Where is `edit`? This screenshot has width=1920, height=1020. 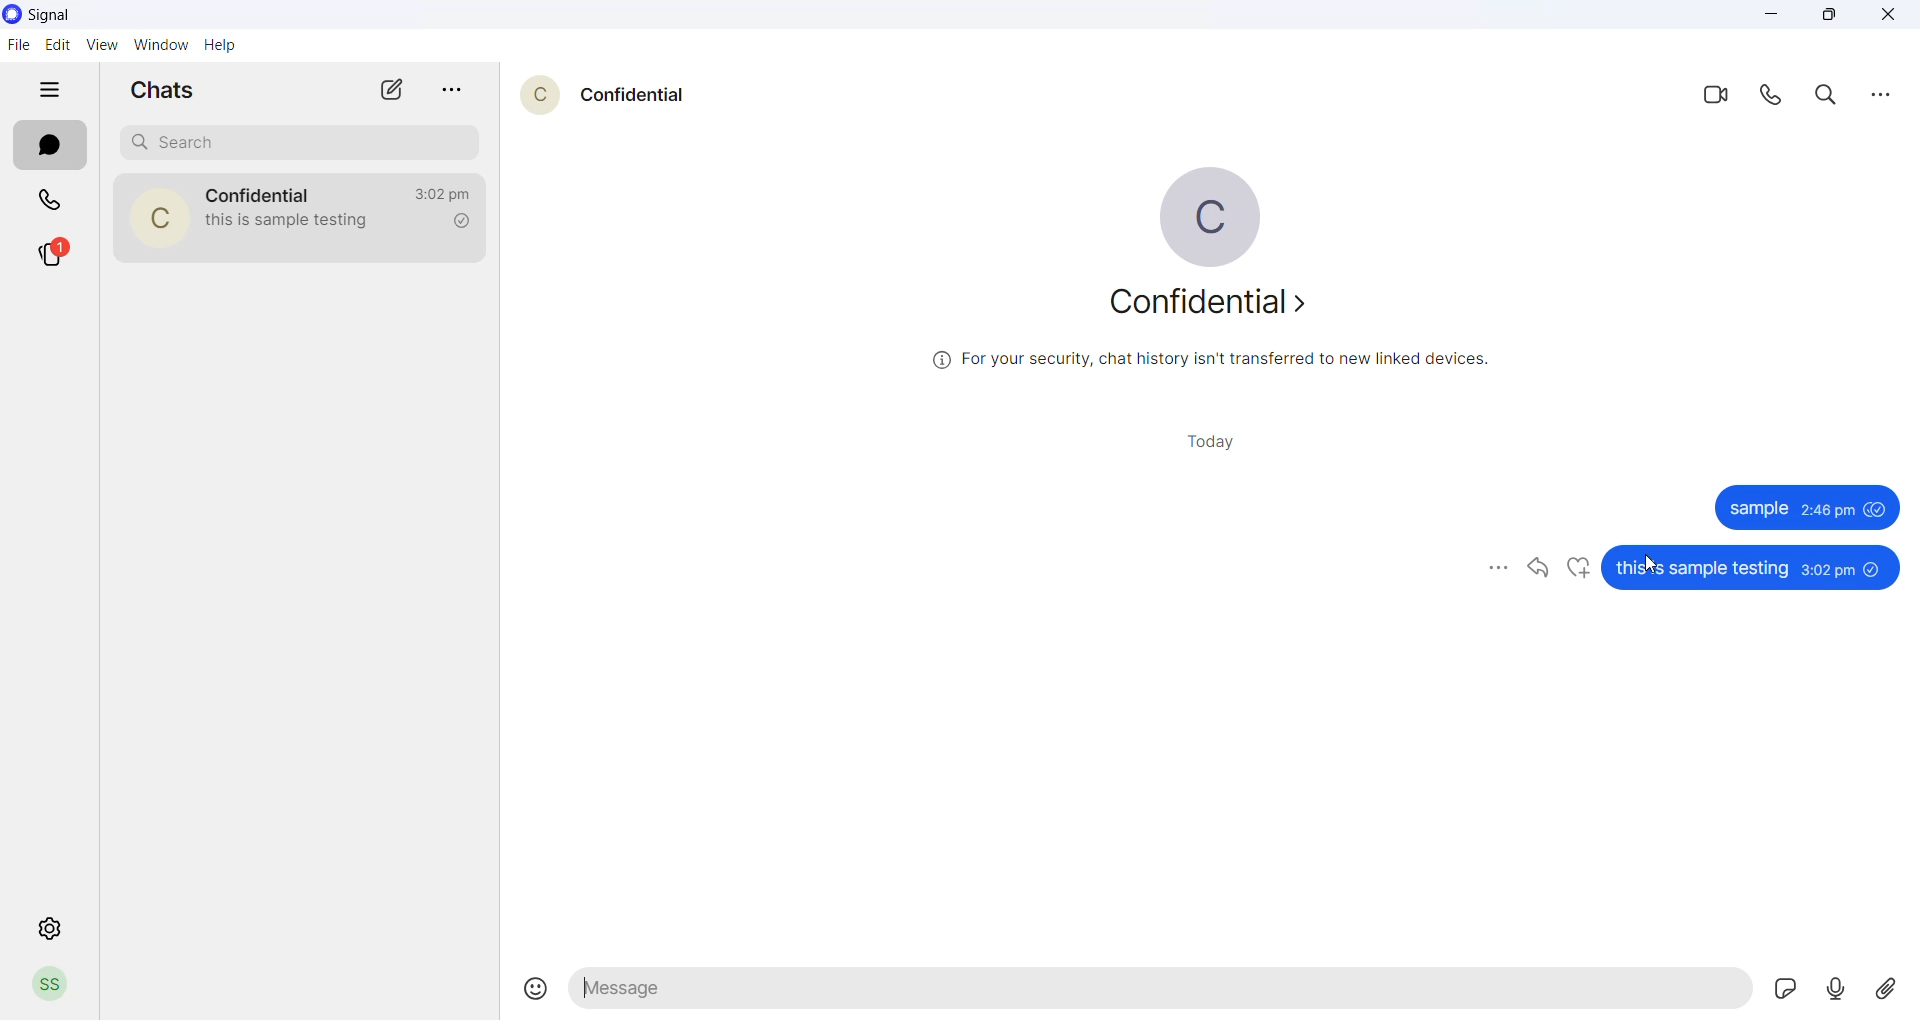 edit is located at coordinates (56, 43).